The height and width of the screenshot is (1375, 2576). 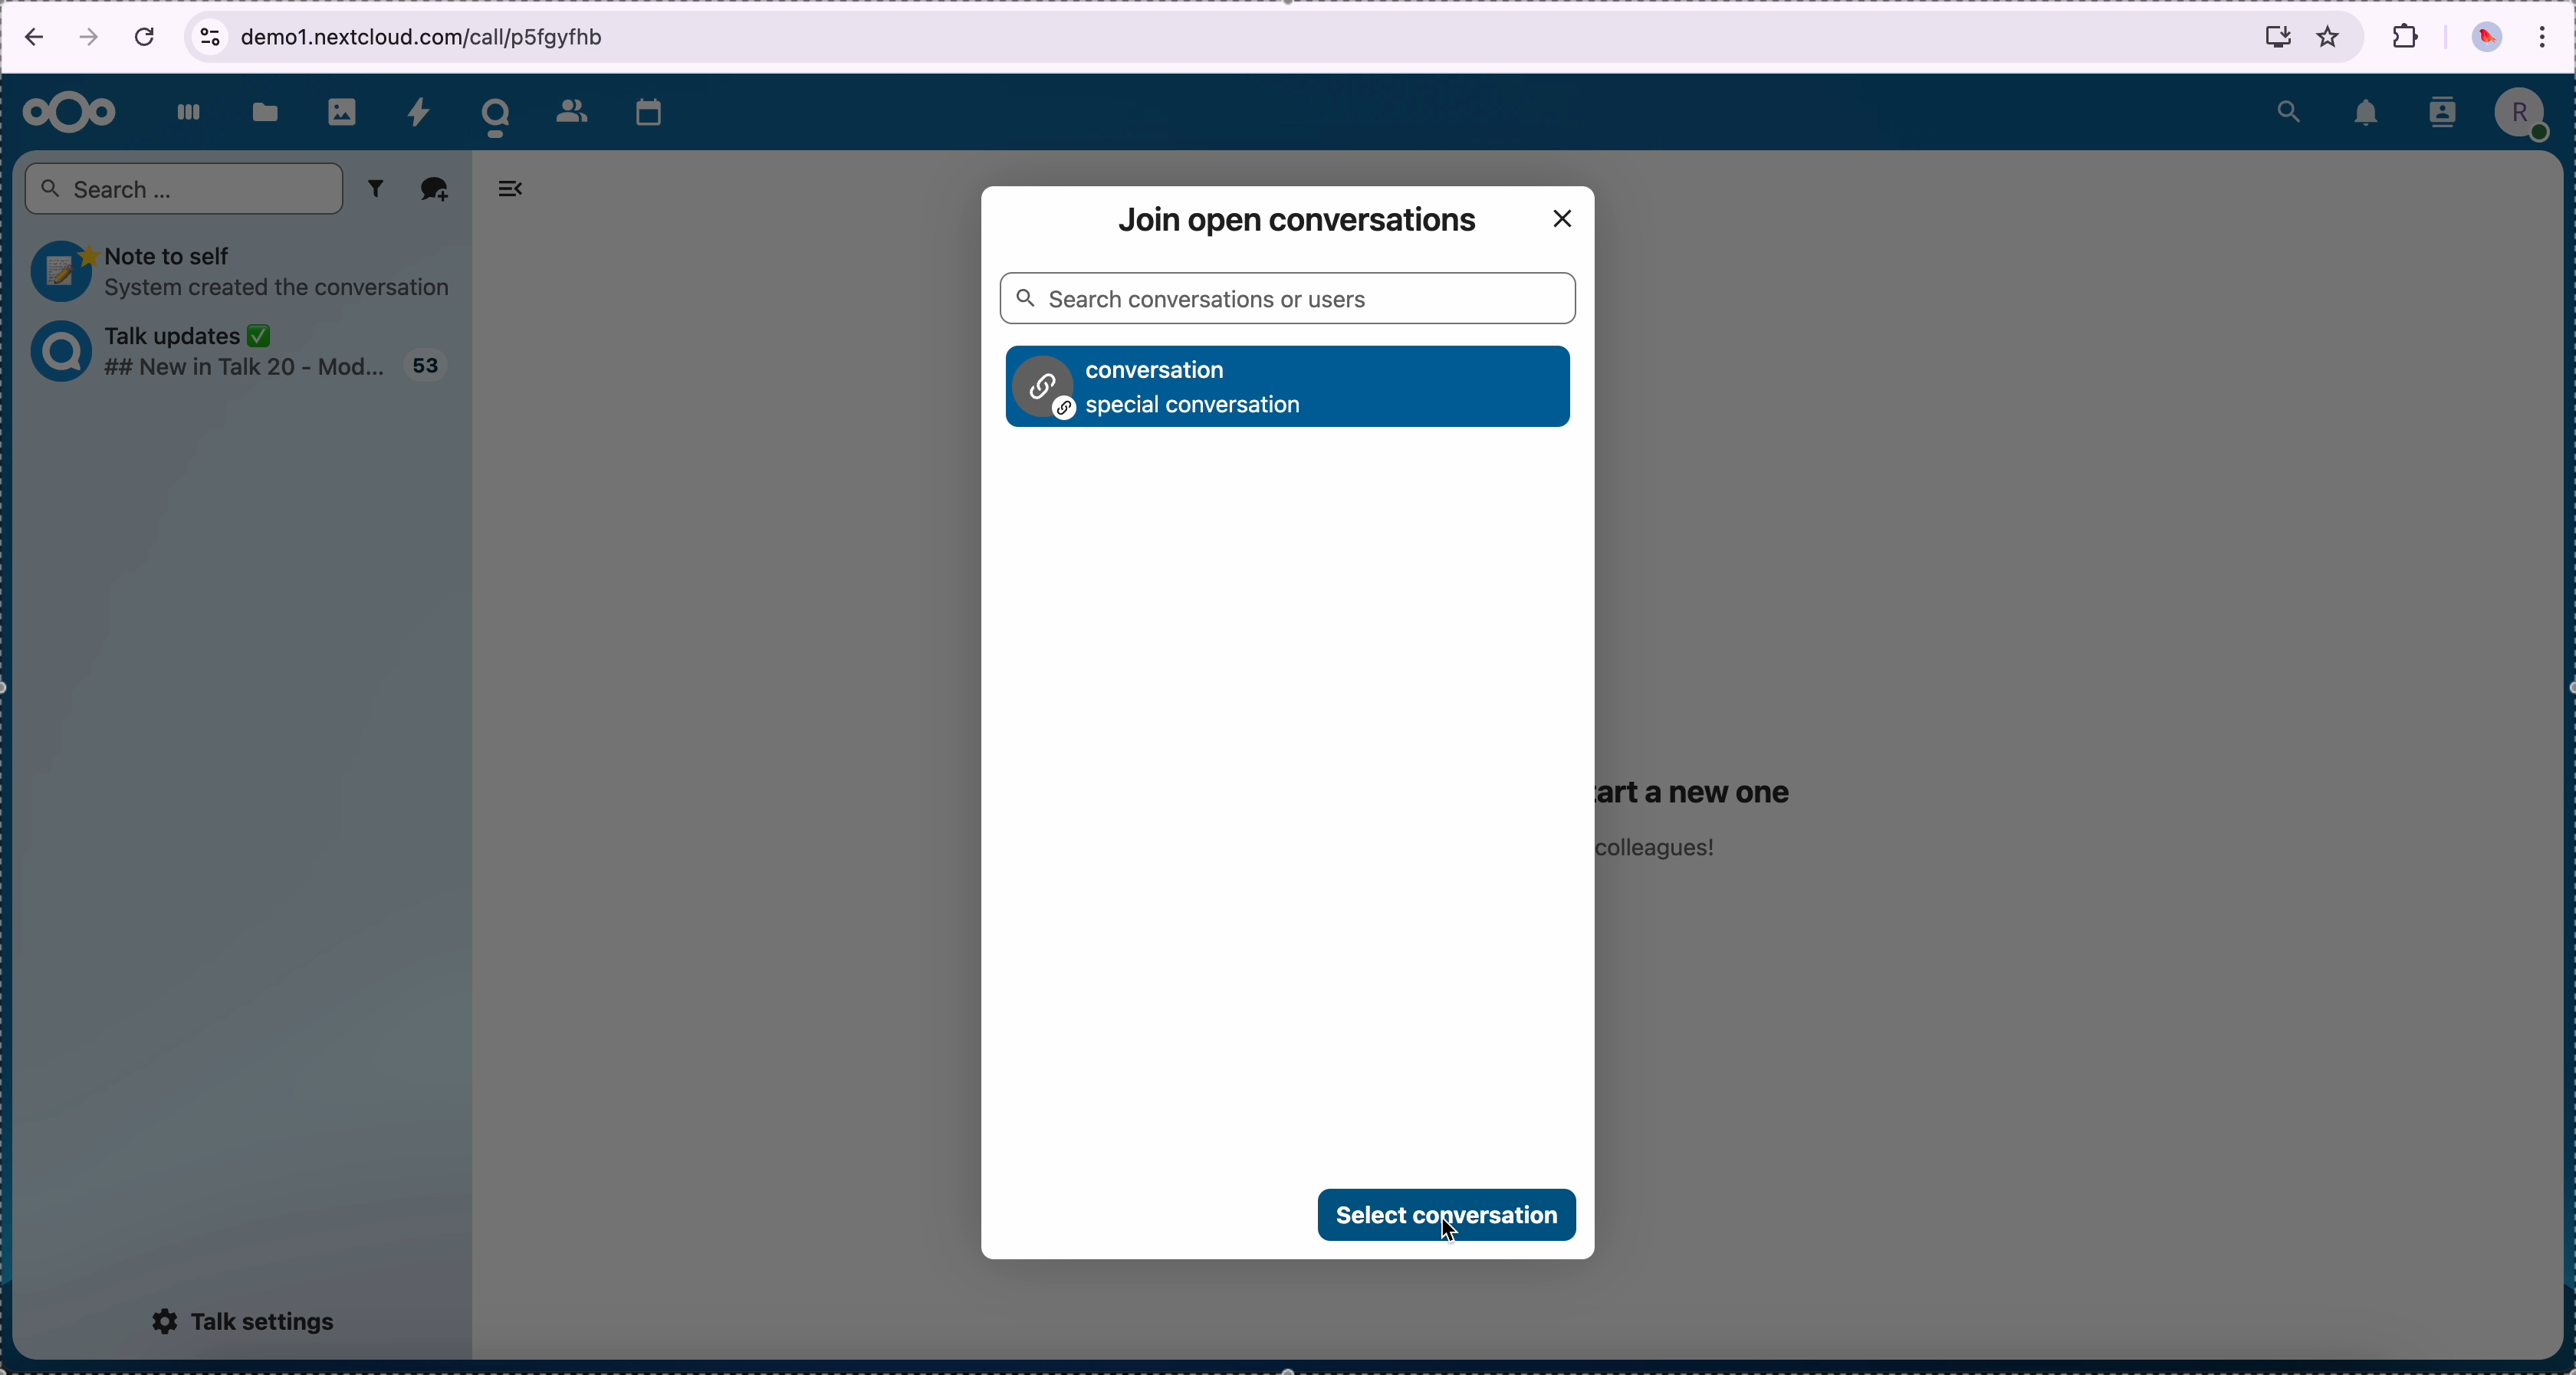 What do you see at coordinates (267, 109) in the screenshot?
I see `files` at bounding box center [267, 109].